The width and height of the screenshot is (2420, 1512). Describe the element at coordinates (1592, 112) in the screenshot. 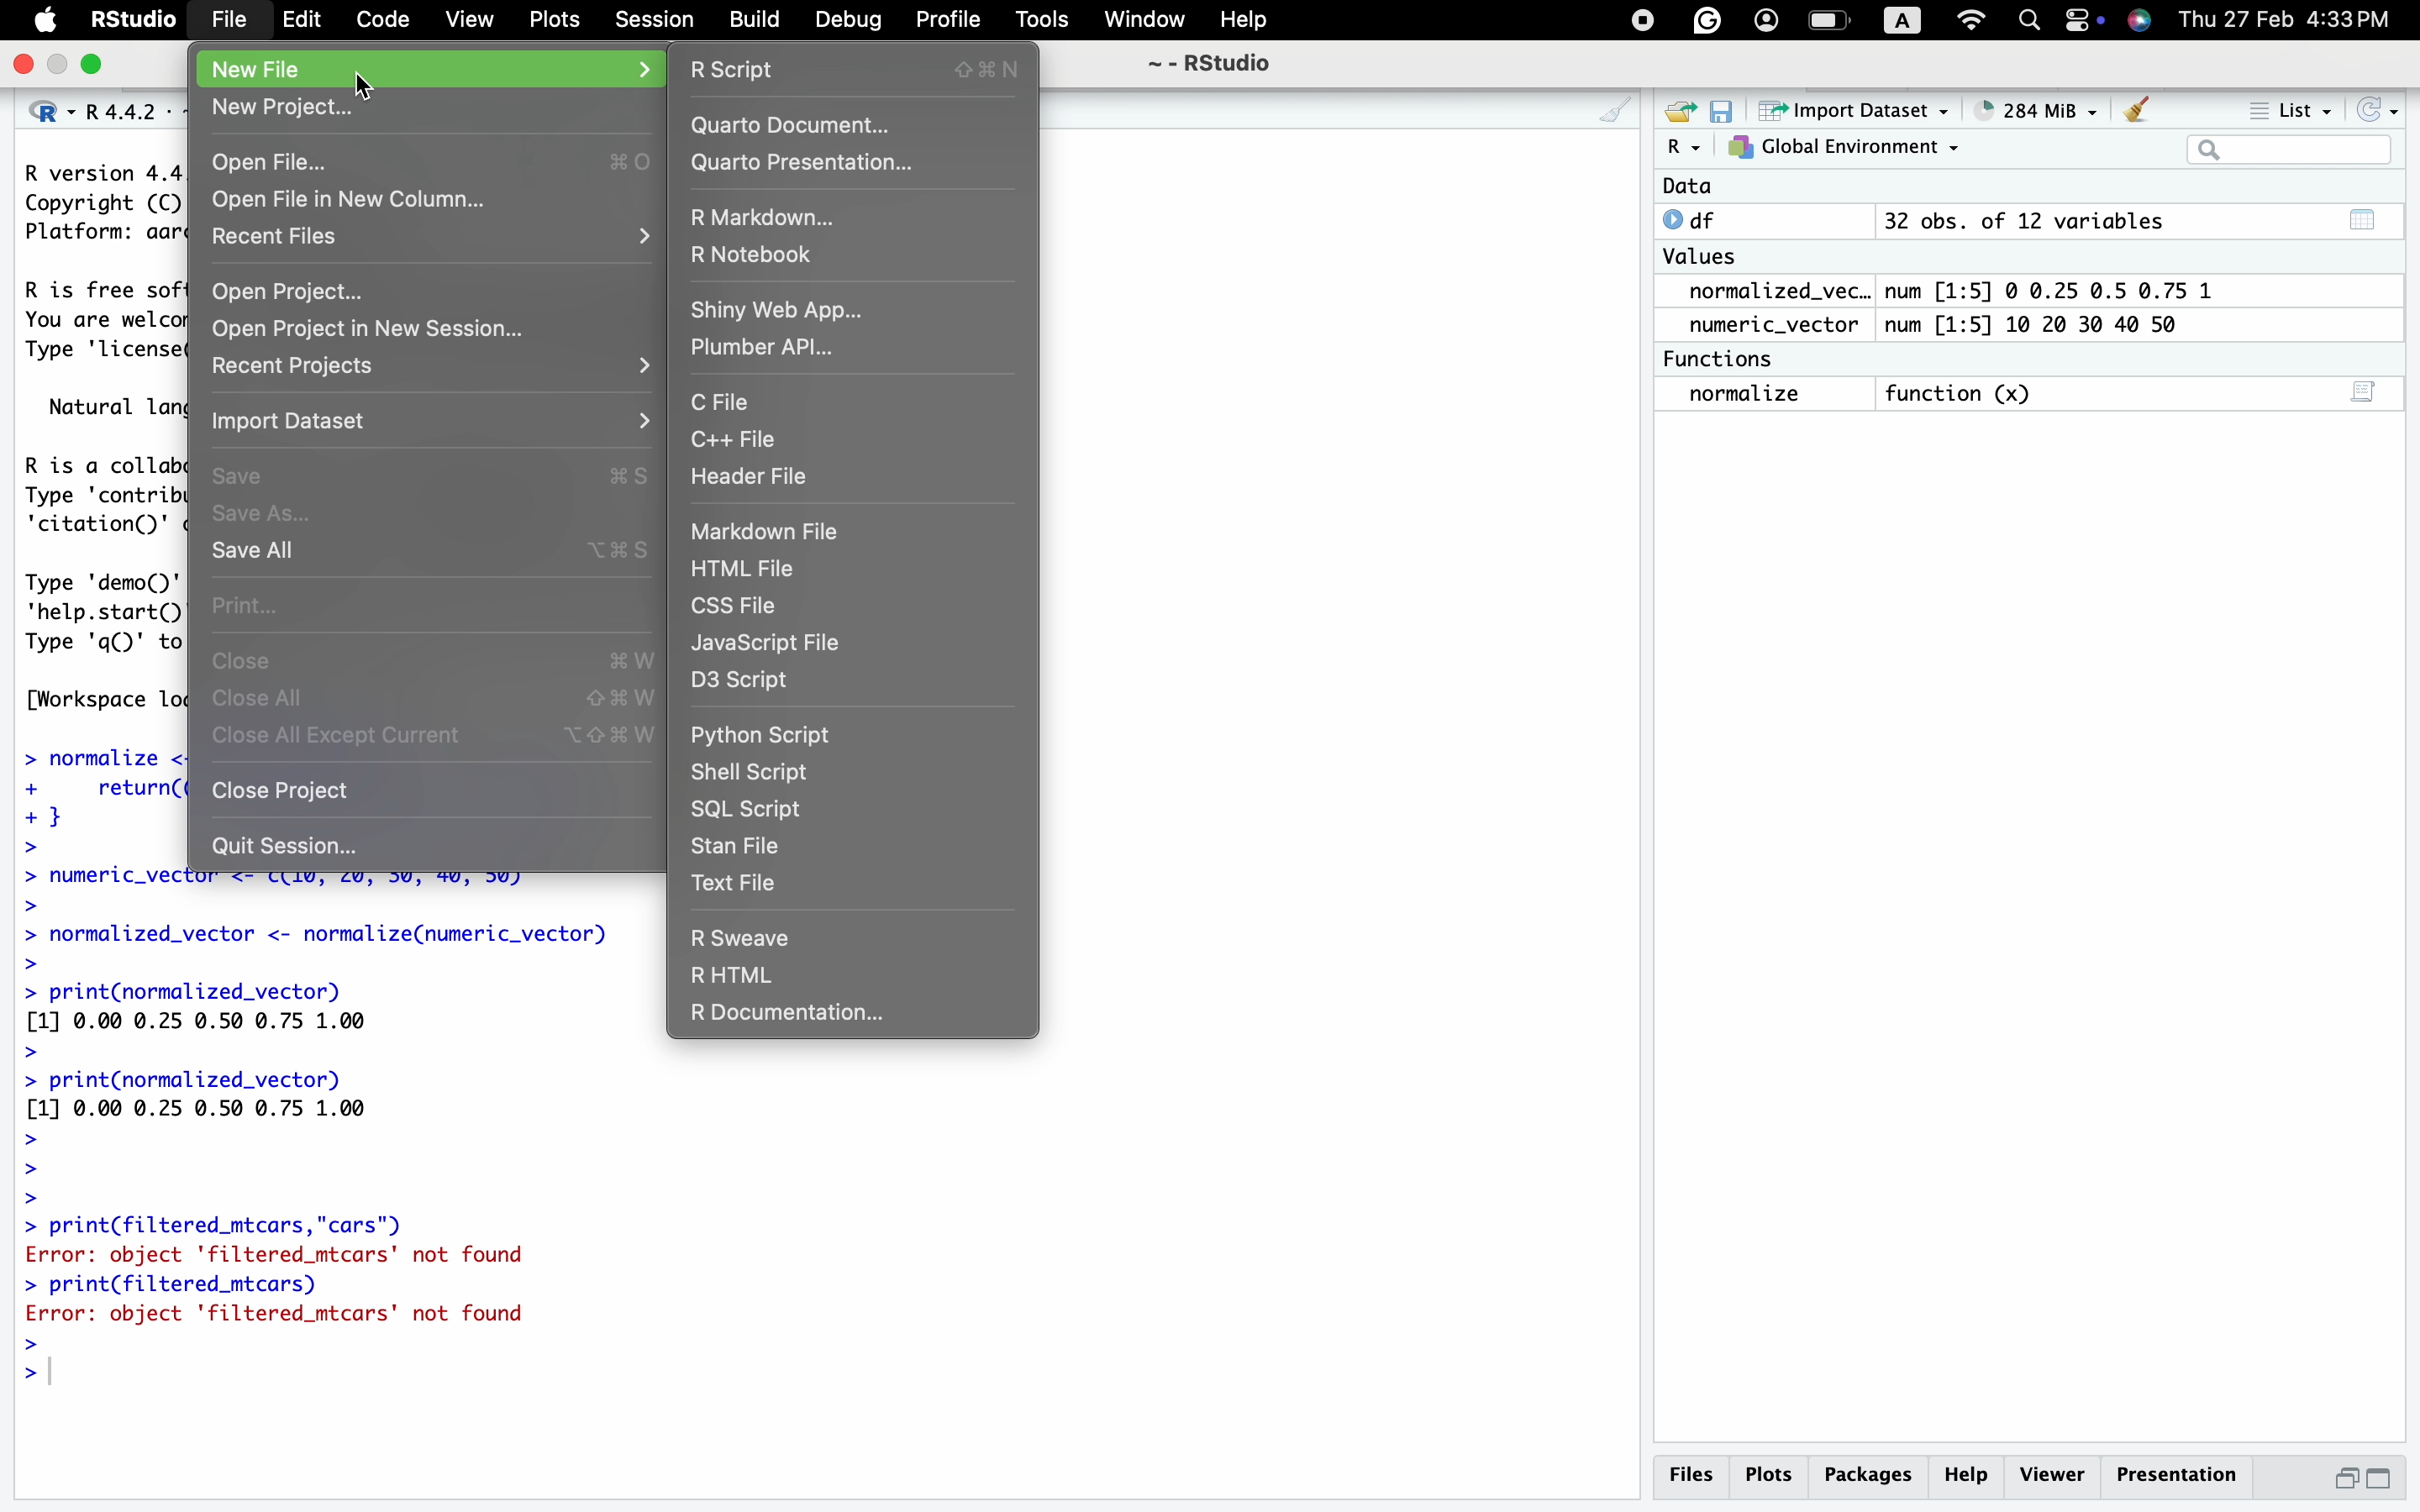

I see `CLEAN UP` at that location.